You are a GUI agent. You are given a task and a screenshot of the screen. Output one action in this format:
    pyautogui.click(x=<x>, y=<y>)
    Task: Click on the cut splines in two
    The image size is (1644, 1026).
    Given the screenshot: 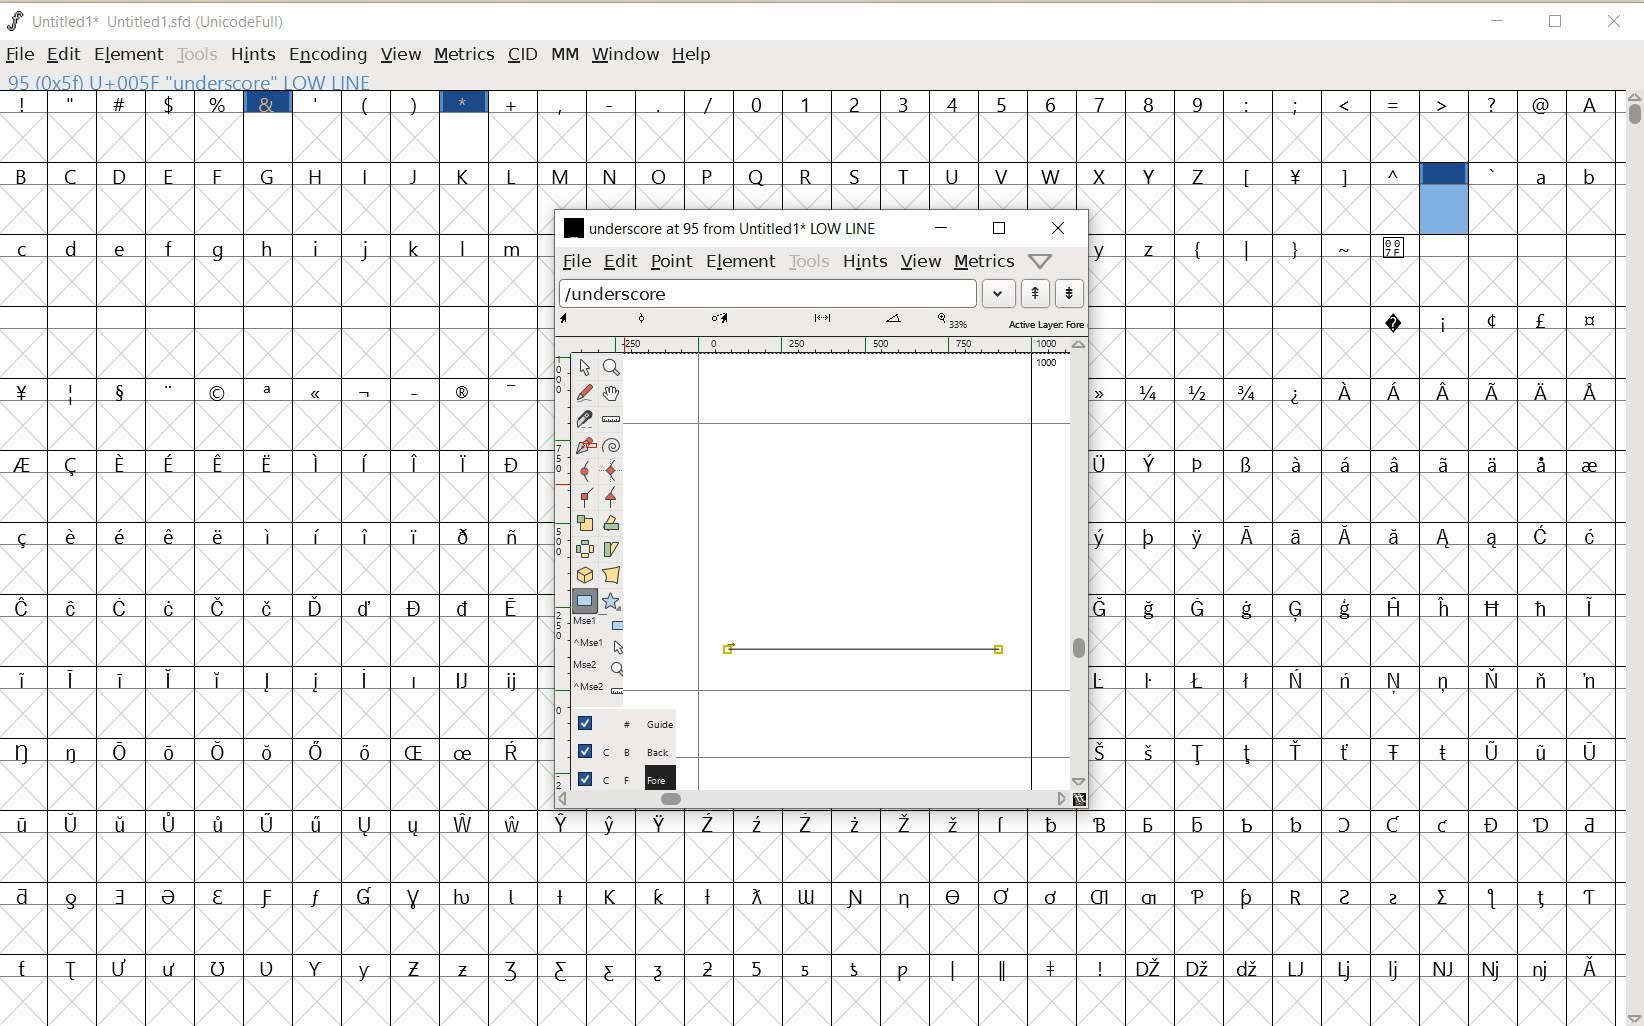 What is the action you would take?
    pyautogui.click(x=582, y=418)
    